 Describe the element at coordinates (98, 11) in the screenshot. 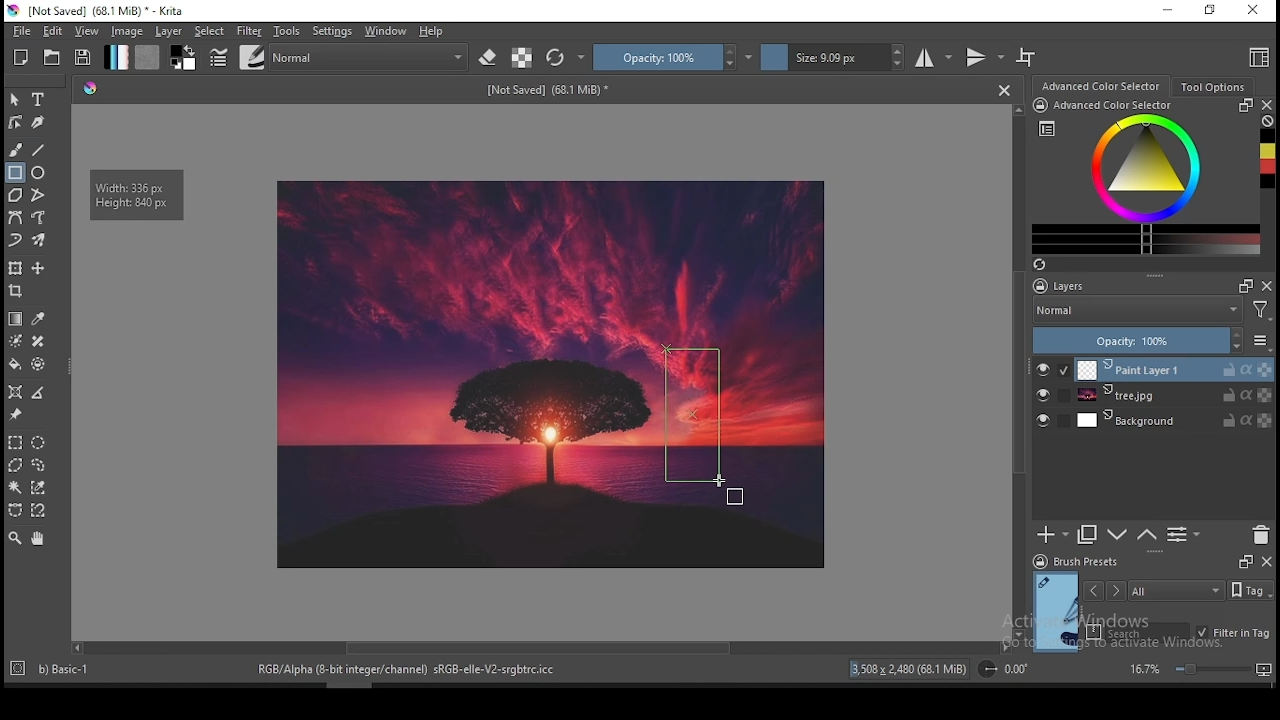

I see `icon and file name` at that location.